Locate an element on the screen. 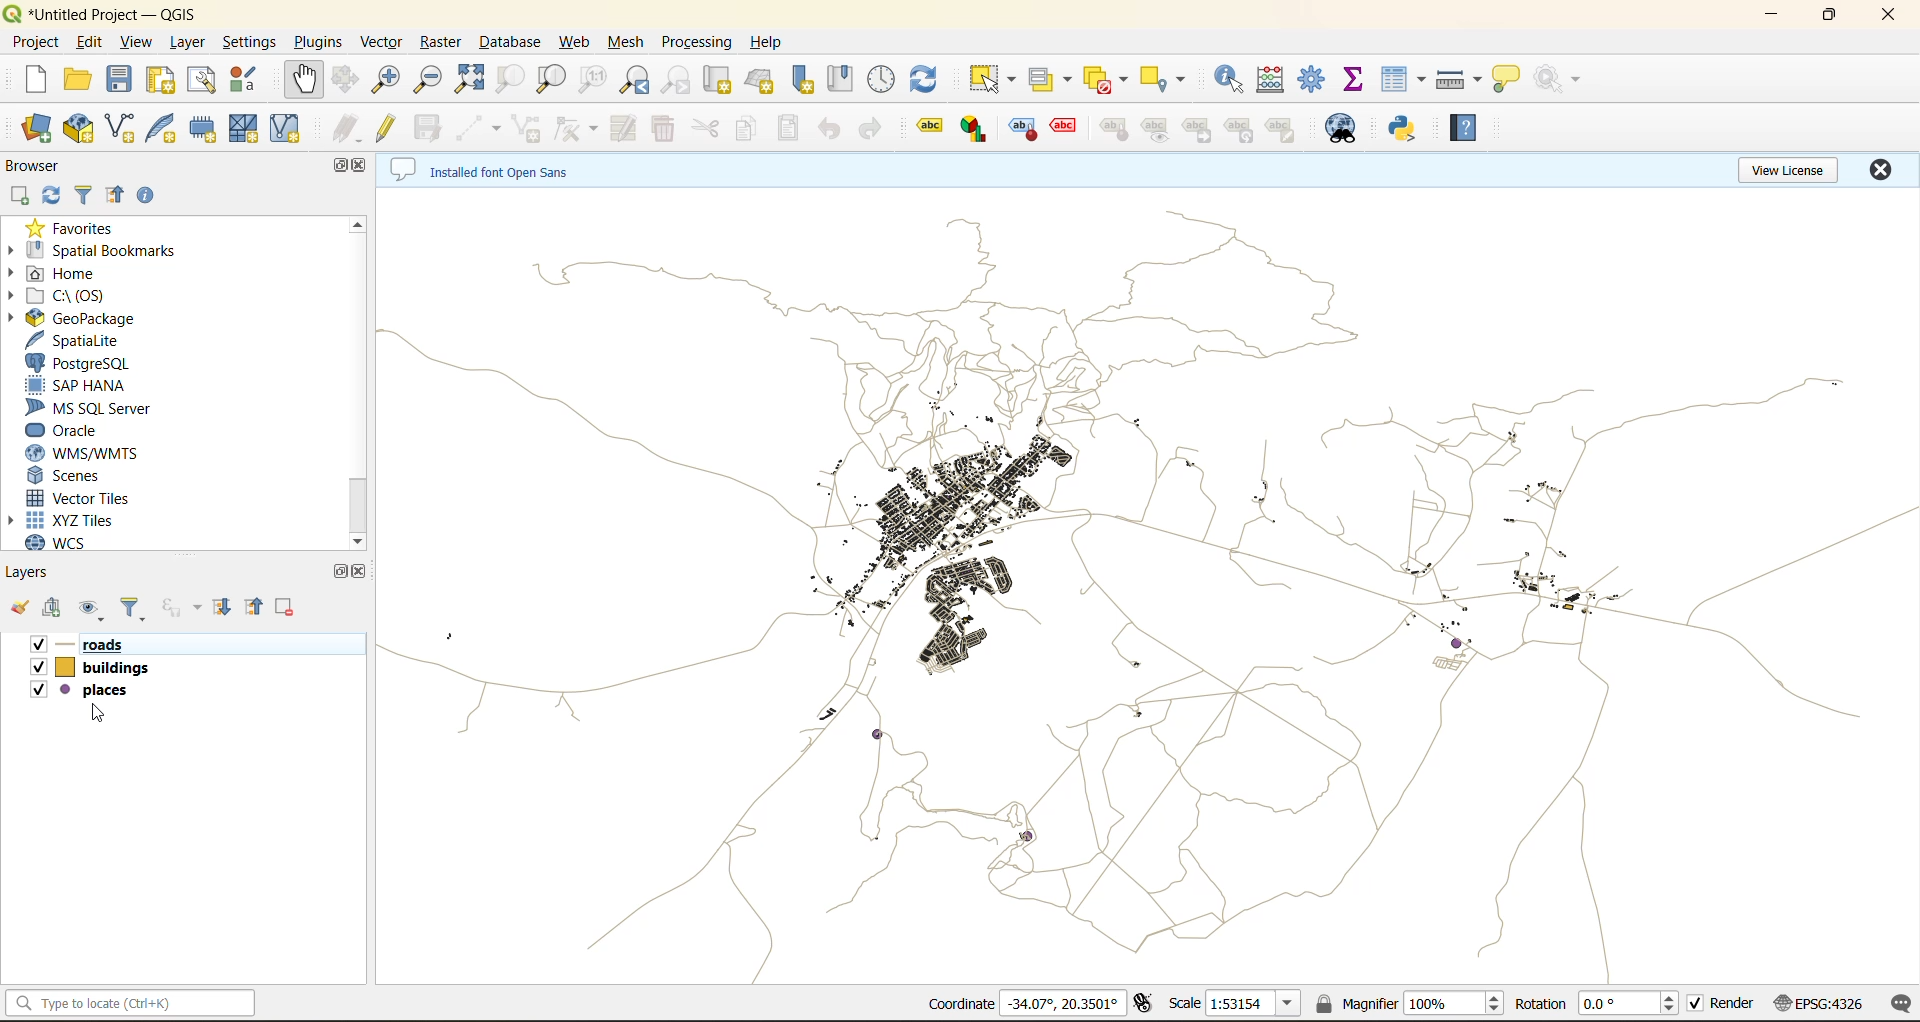  rotation is located at coordinates (1596, 1003).